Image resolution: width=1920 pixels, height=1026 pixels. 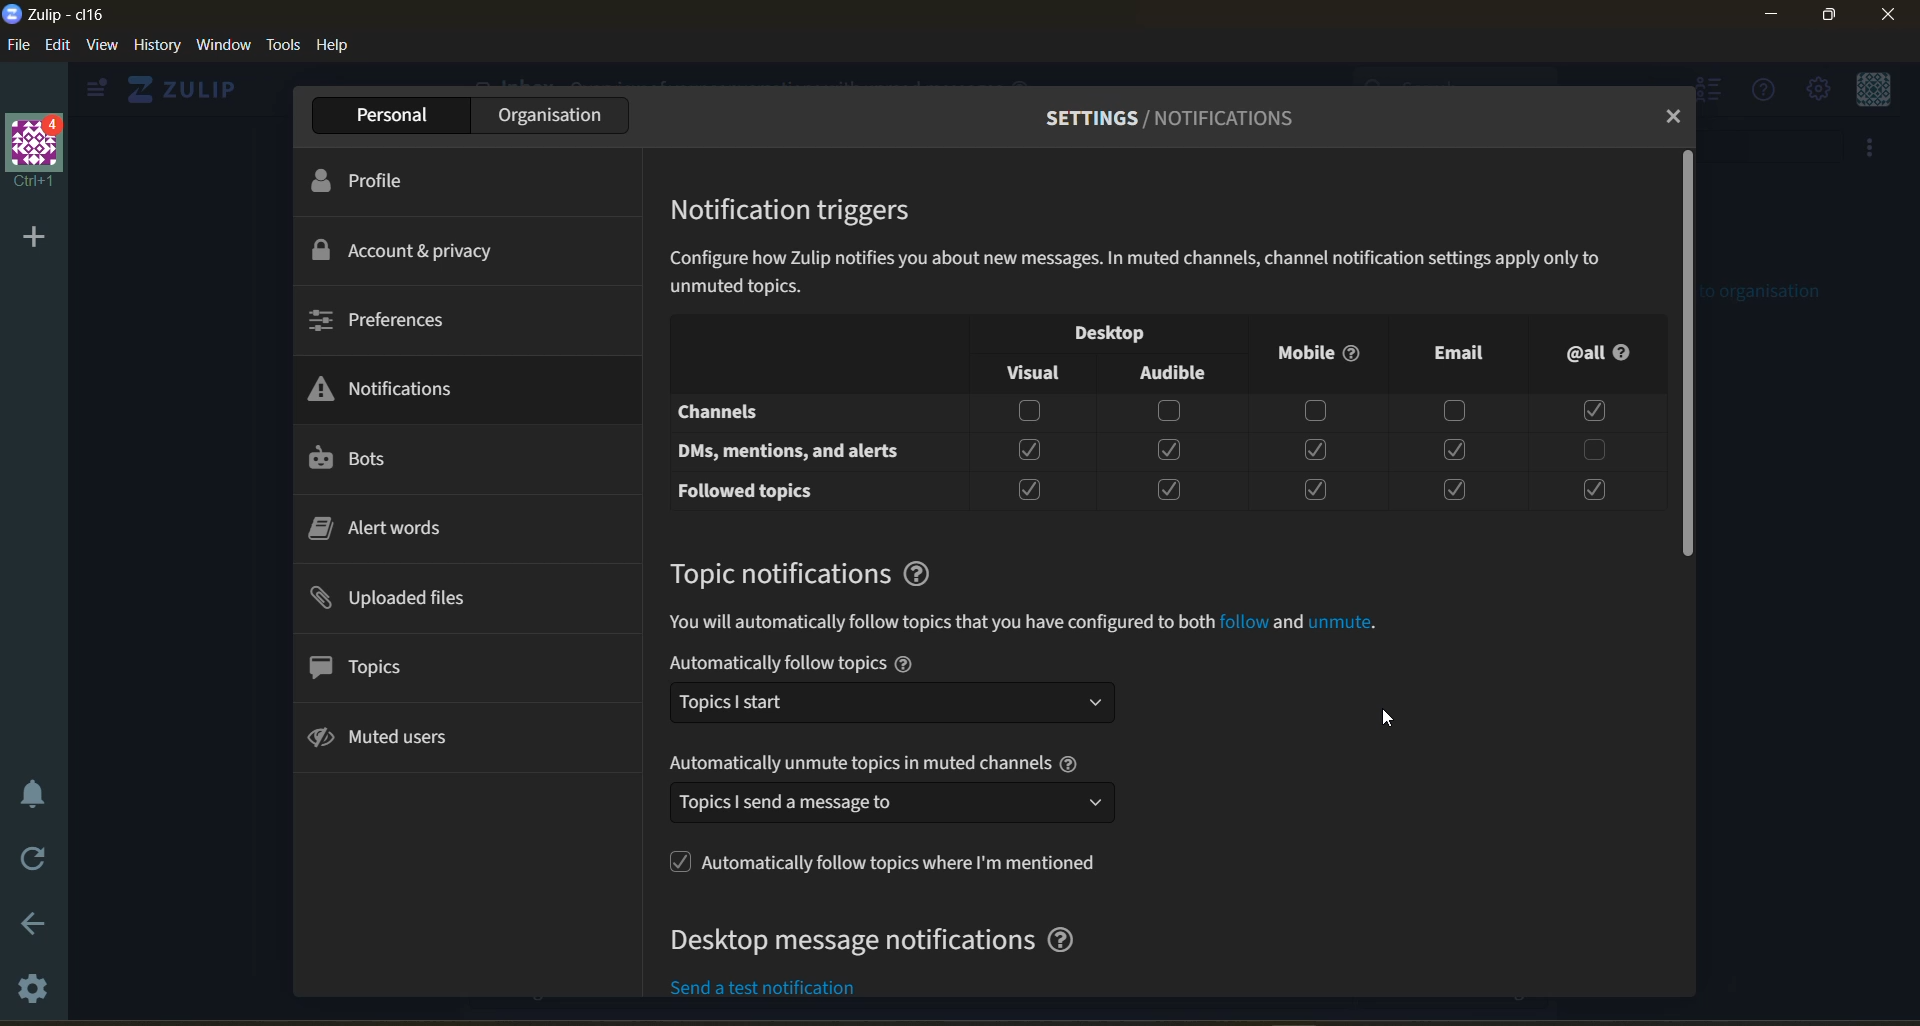 What do you see at coordinates (367, 459) in the screenshot?
I see `bots` at bounding box center [367, 459].